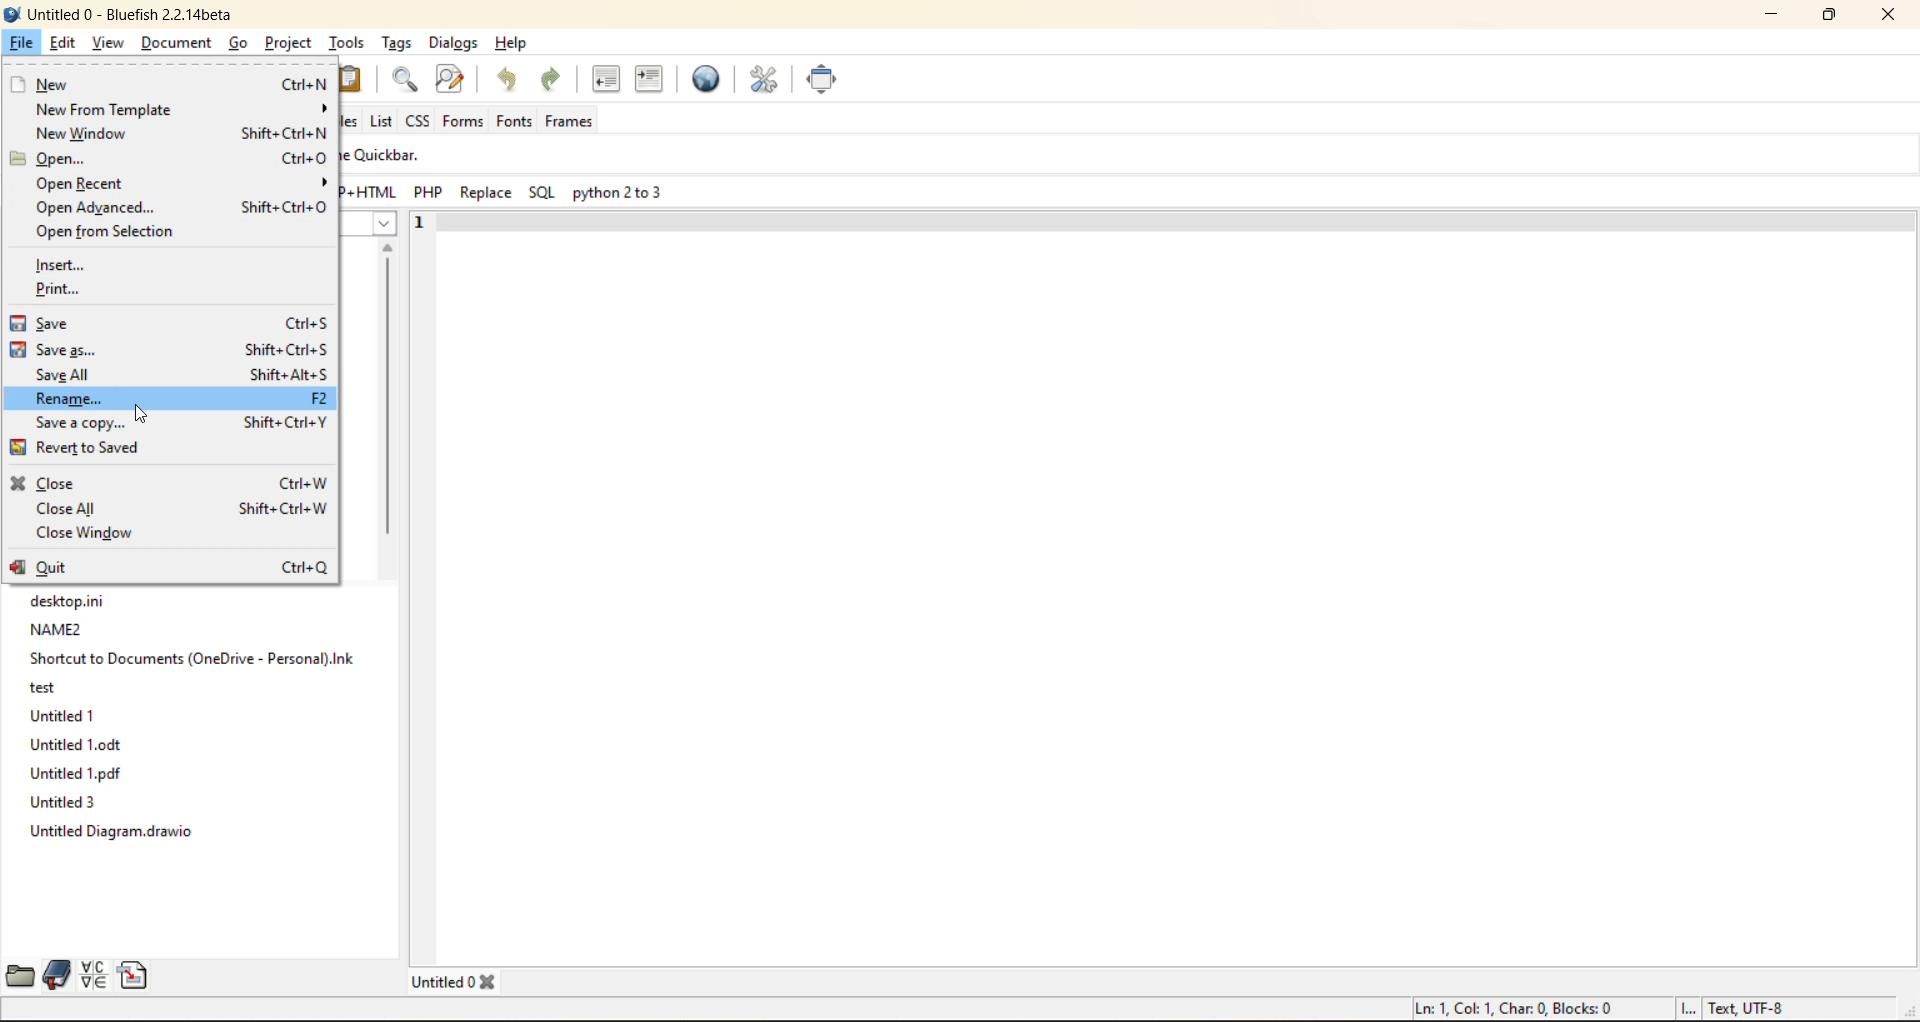 The height and width of the screenshot is (1022, 1920). What do you see at coordinates (389, 399) in the screenshot?
I see `scroll bar` at bounding box center [389, 399].